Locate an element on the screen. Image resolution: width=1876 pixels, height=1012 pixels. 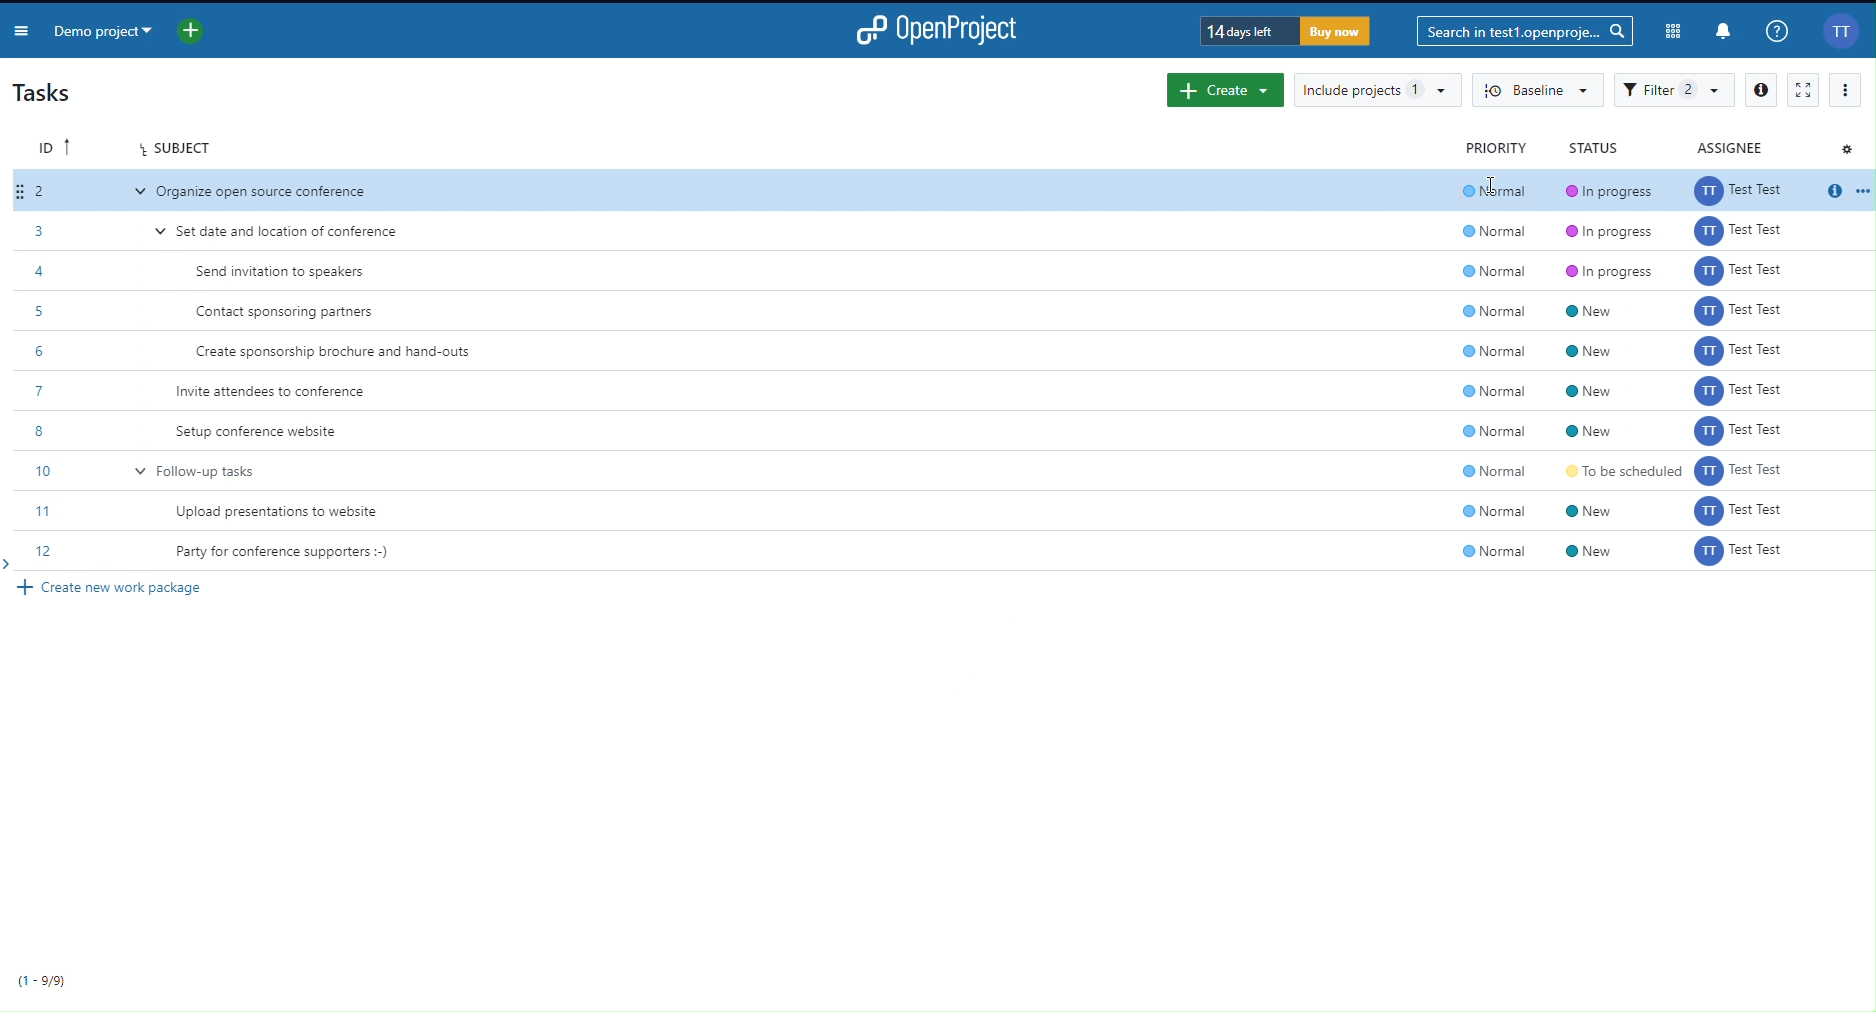
Create new work package is located at coordinates (119, 589).